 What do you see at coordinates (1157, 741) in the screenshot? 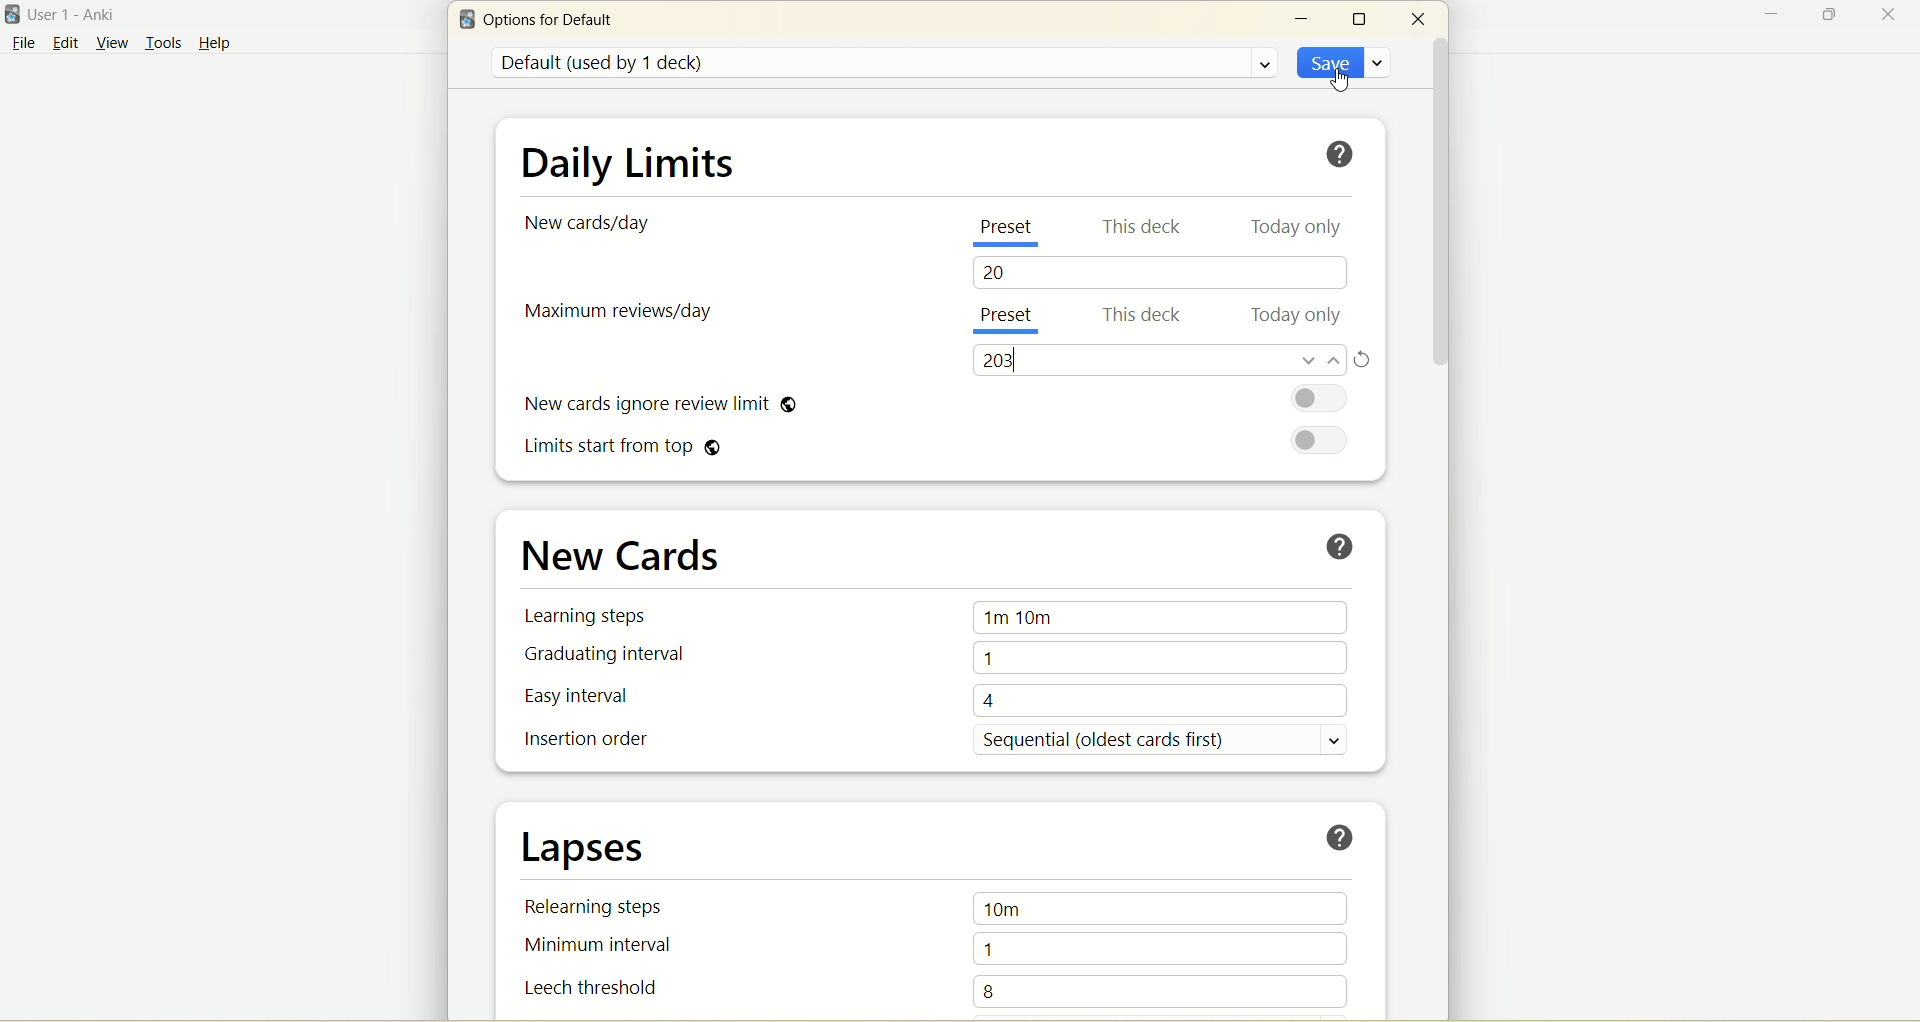
I see `sequential` at bounding box center [1157, 741].